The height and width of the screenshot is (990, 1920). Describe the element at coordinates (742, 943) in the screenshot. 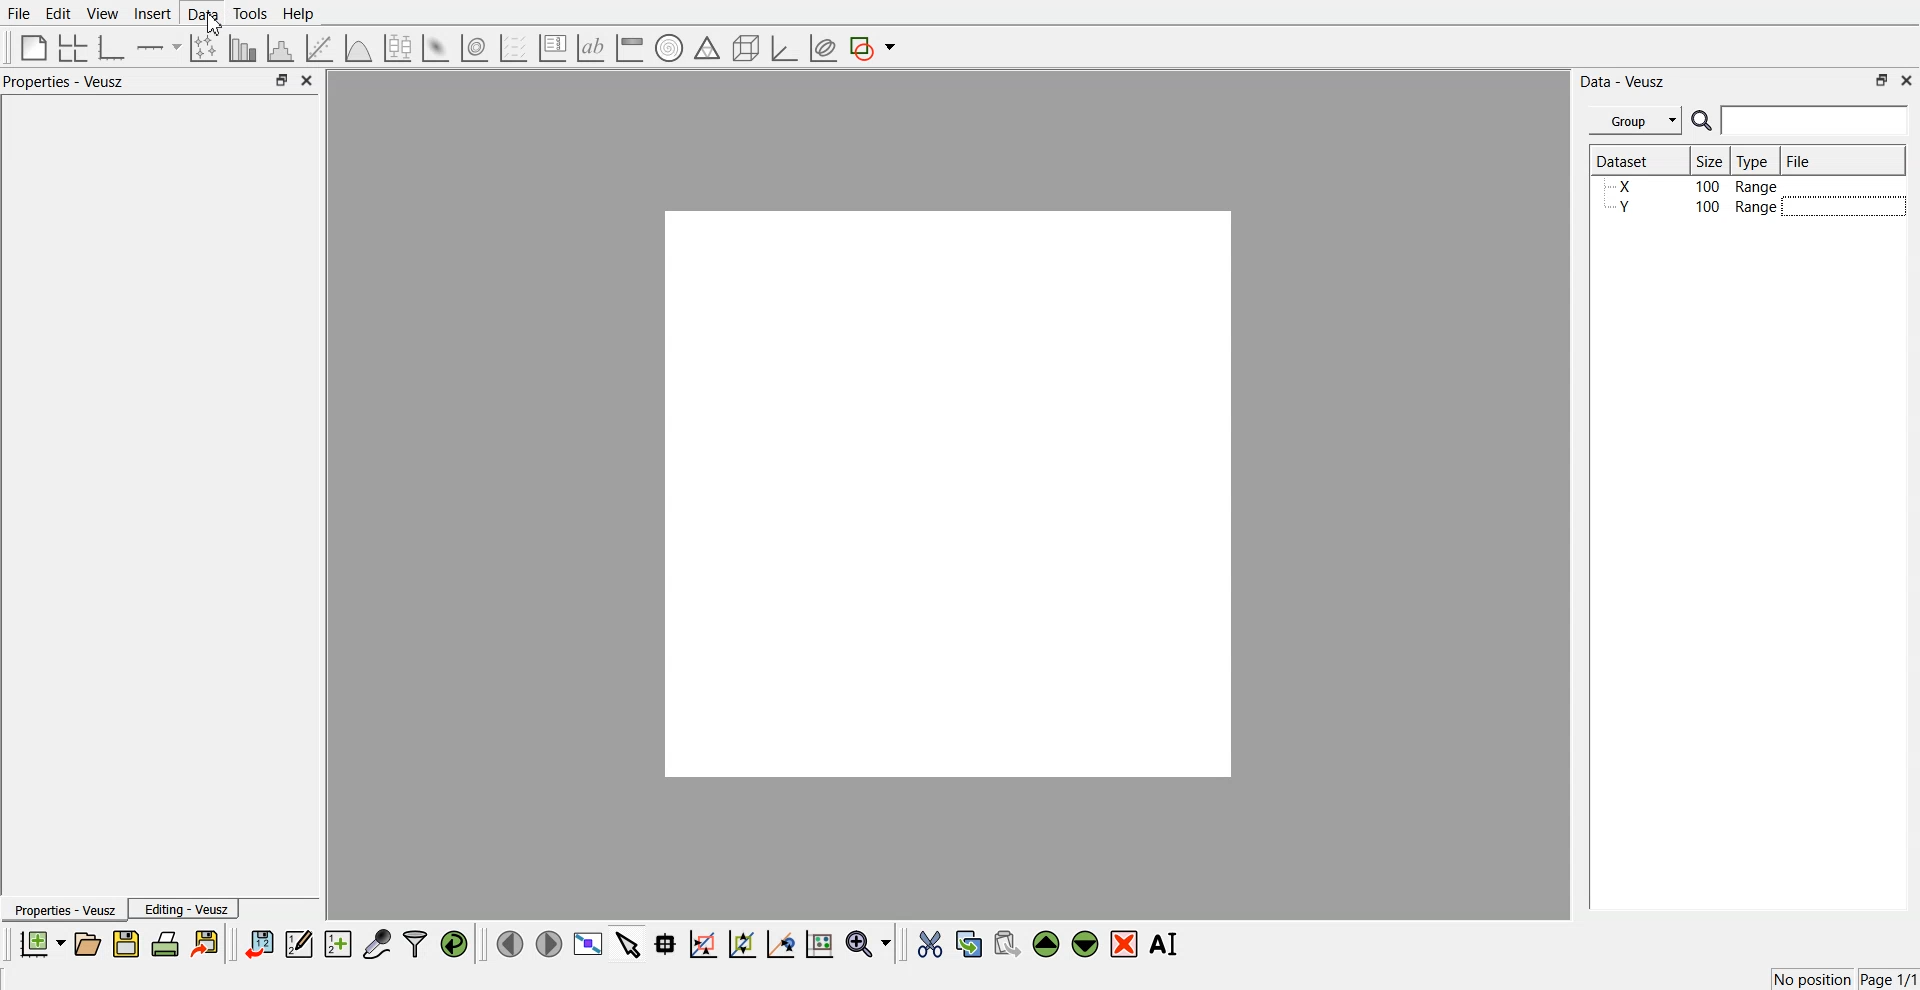

I see `Zoom out of the graph axes` at that location.